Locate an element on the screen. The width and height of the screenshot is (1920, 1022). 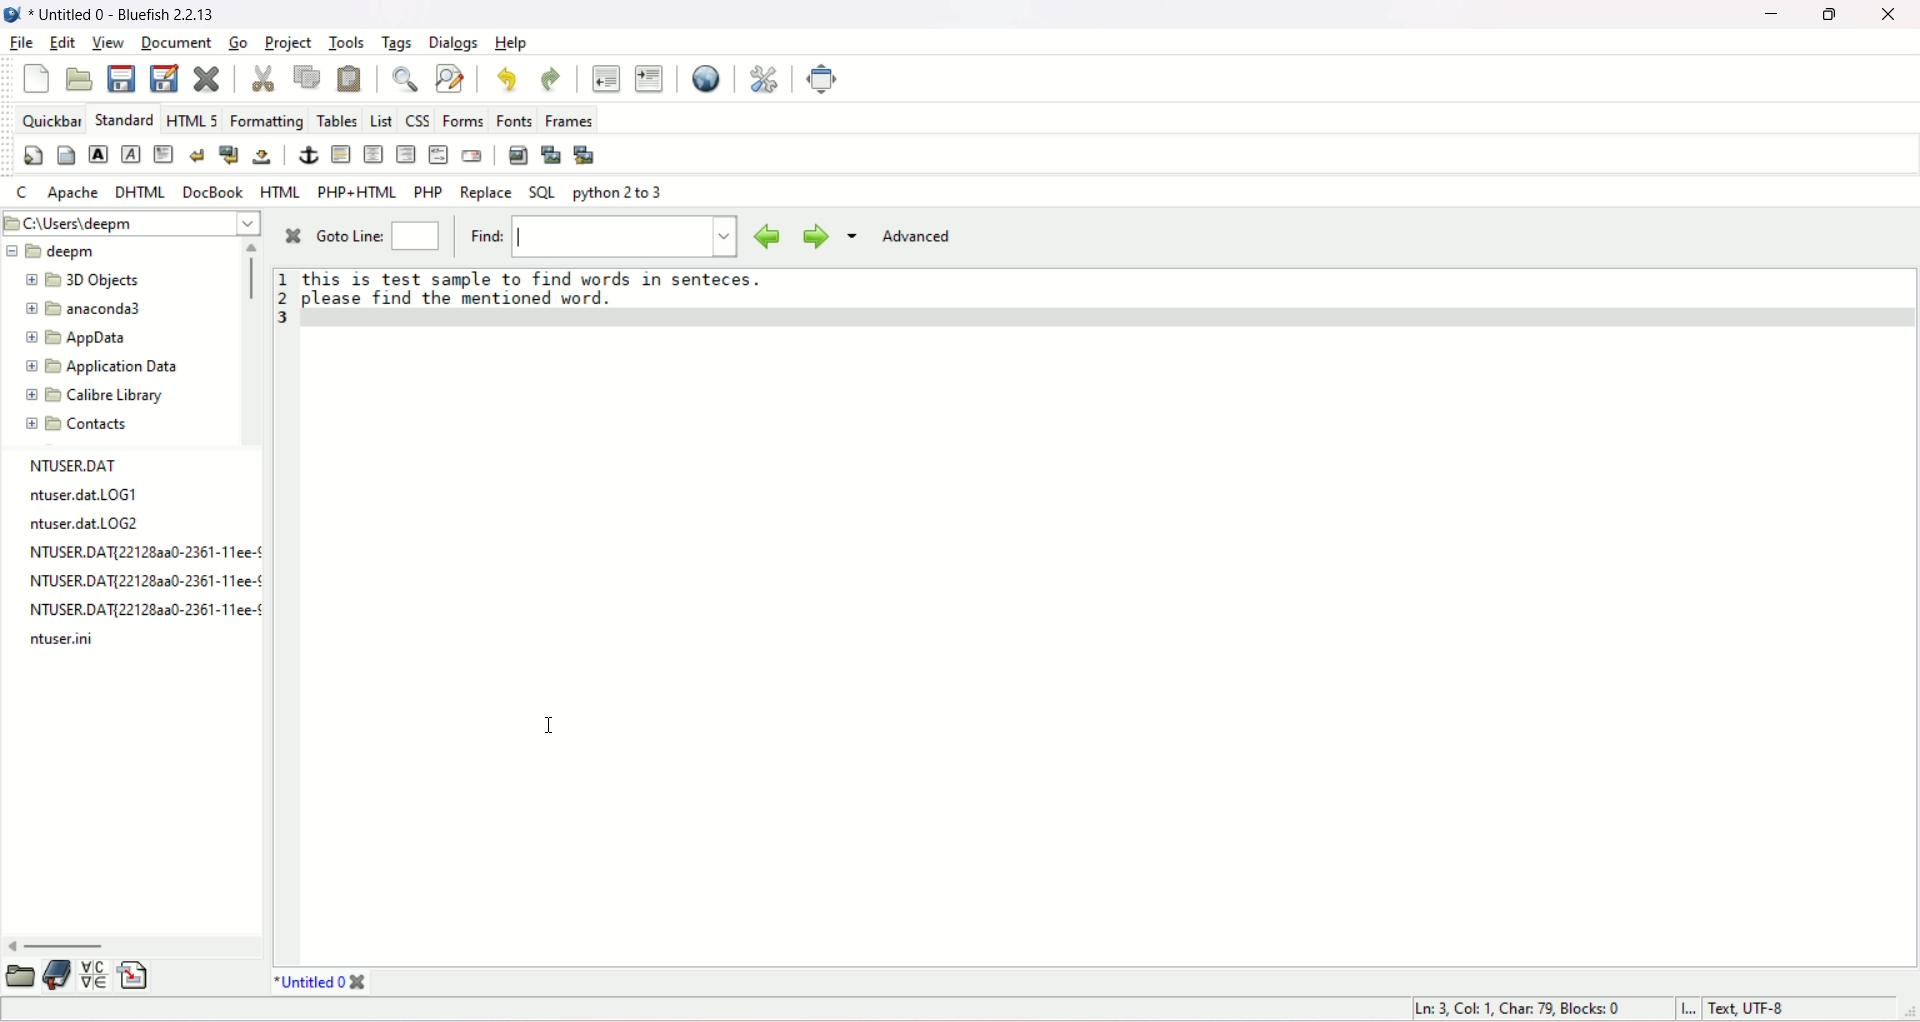
formatting is located at coordinates (268, 121).